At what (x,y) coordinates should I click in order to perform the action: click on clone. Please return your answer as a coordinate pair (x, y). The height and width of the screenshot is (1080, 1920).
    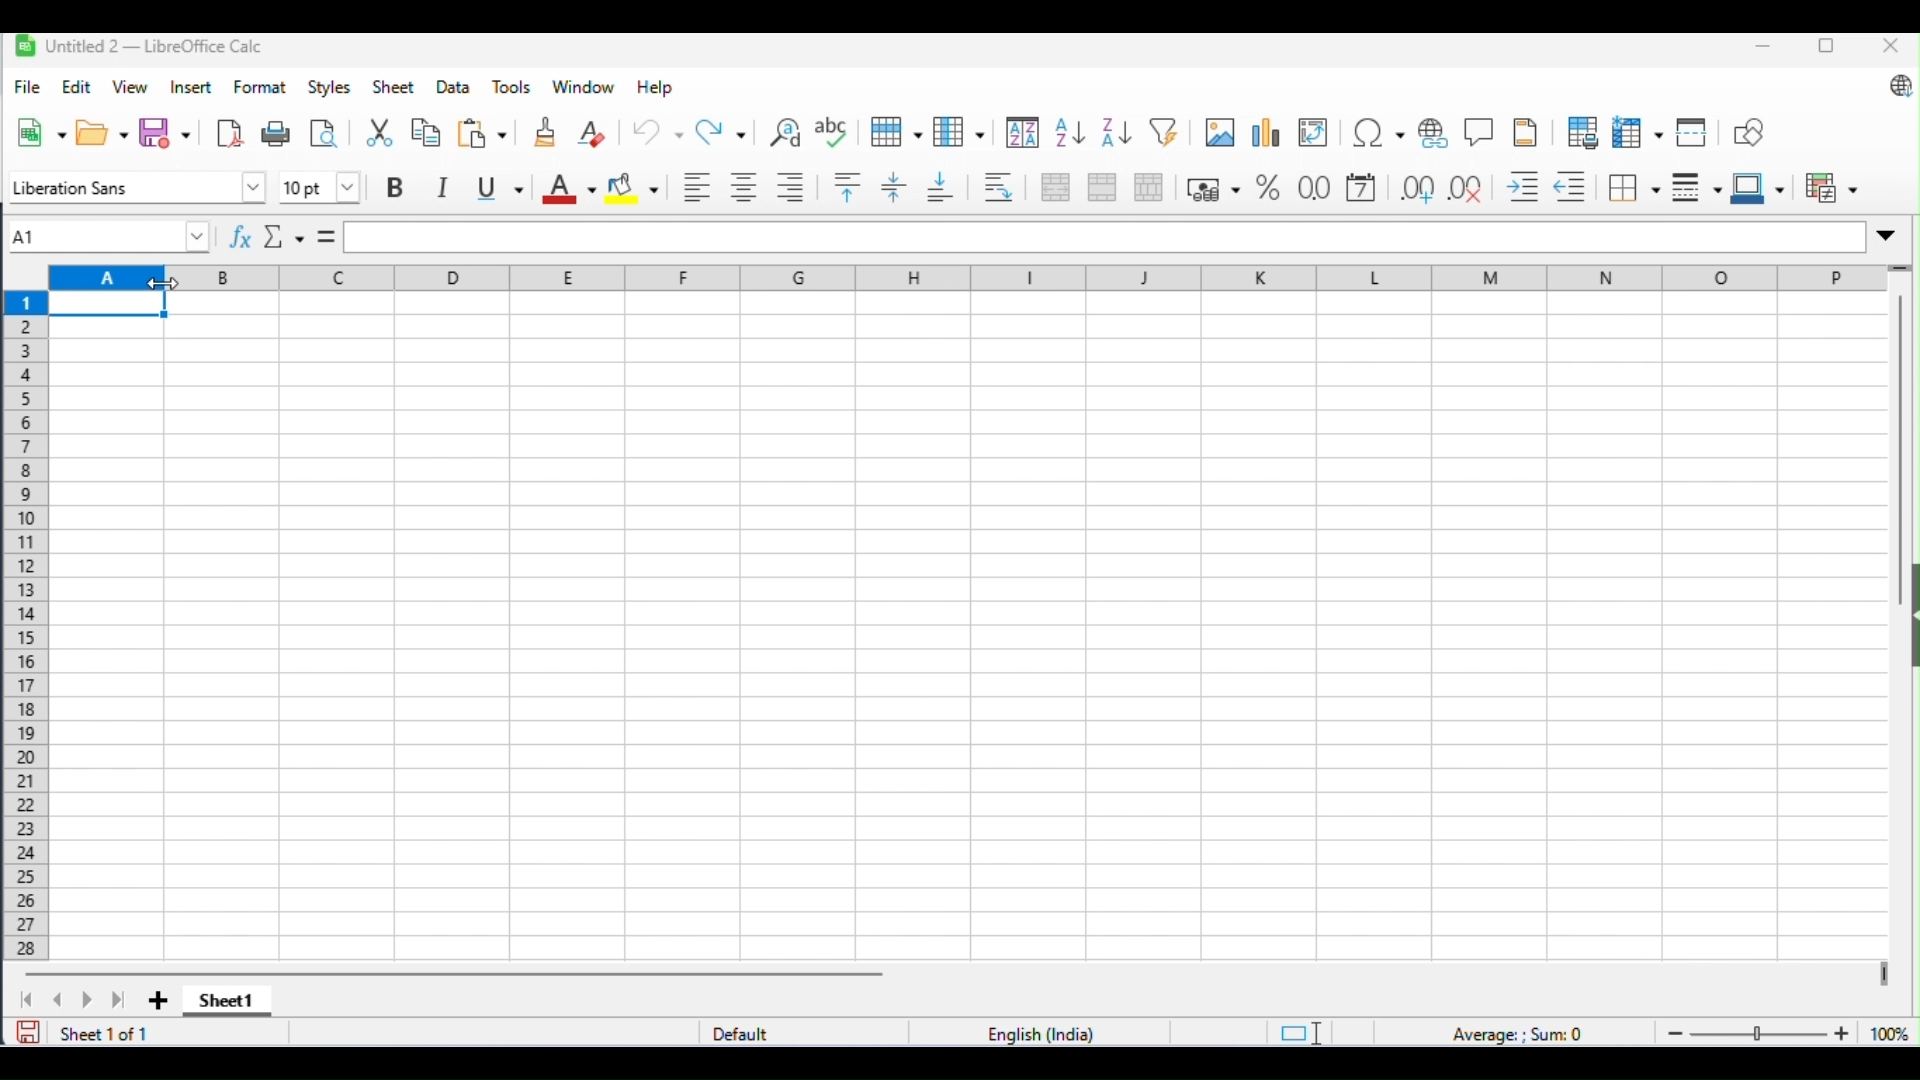
    Looking at the image, I should click on (546, 131).